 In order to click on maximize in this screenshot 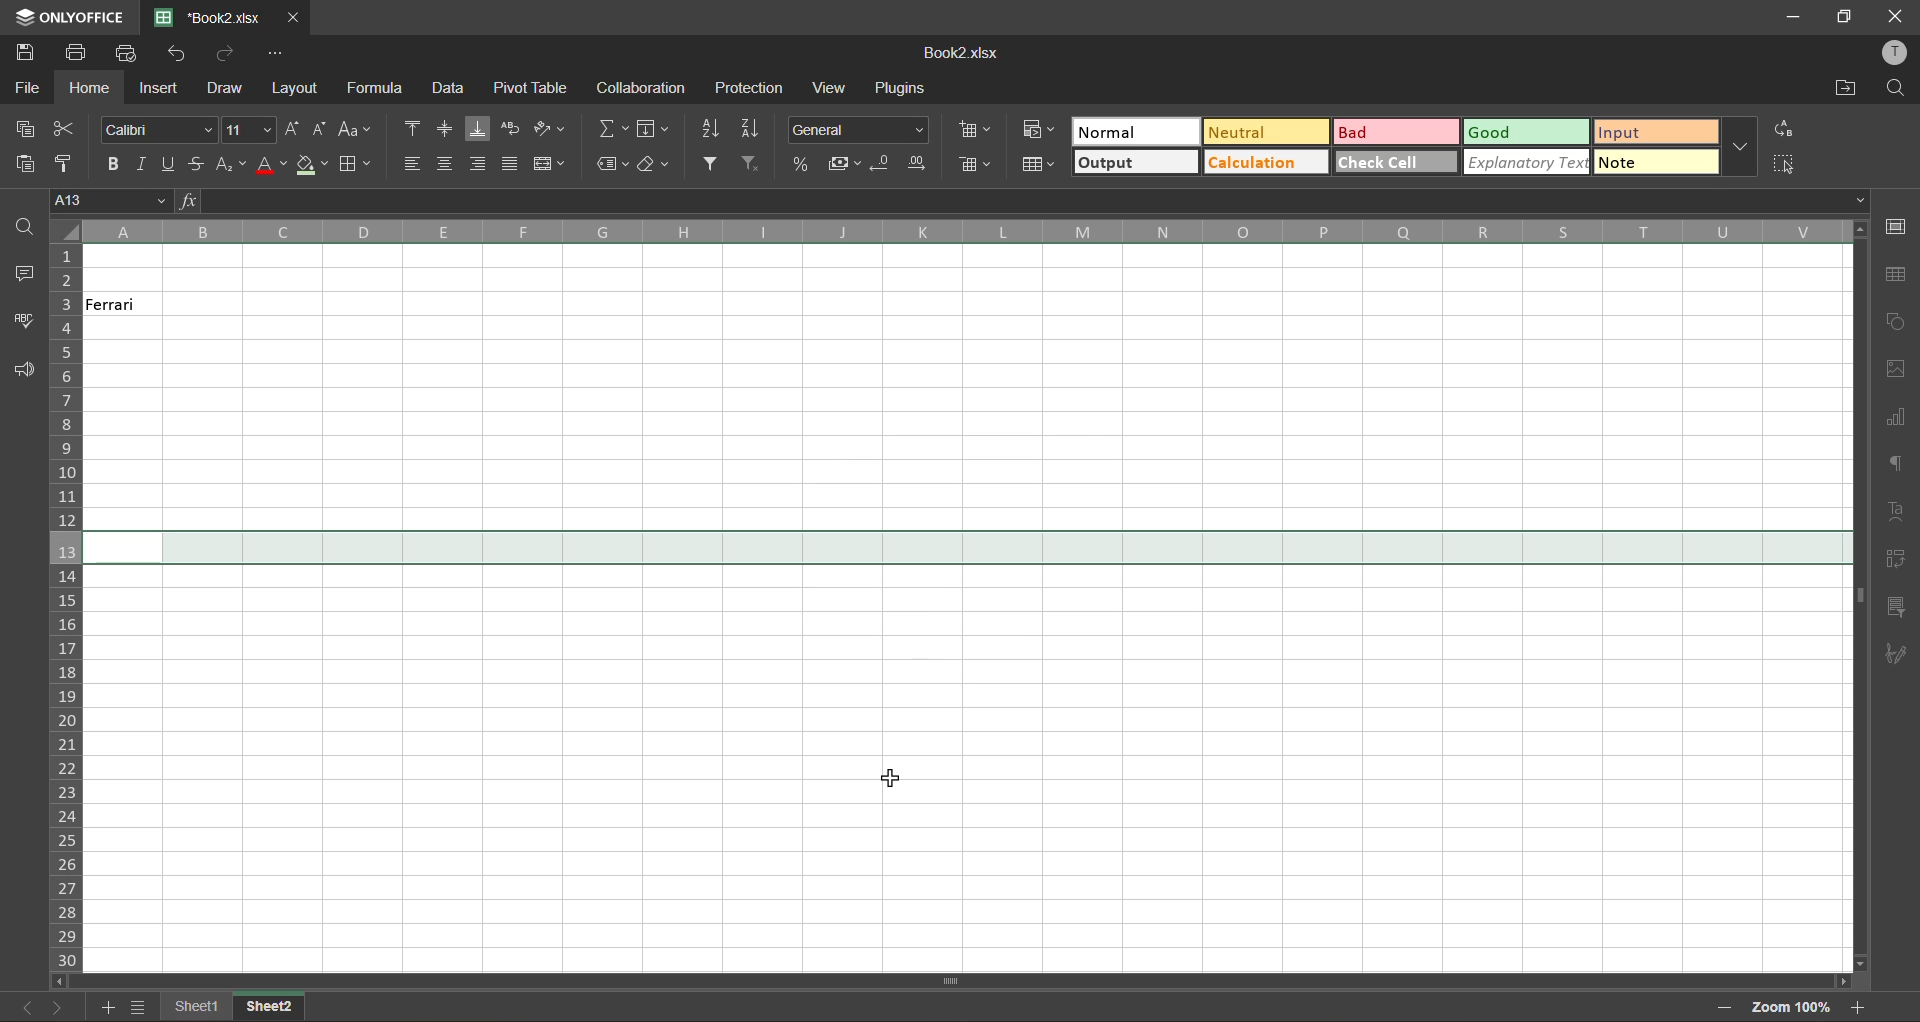, I will do `click(1847, 16)`.